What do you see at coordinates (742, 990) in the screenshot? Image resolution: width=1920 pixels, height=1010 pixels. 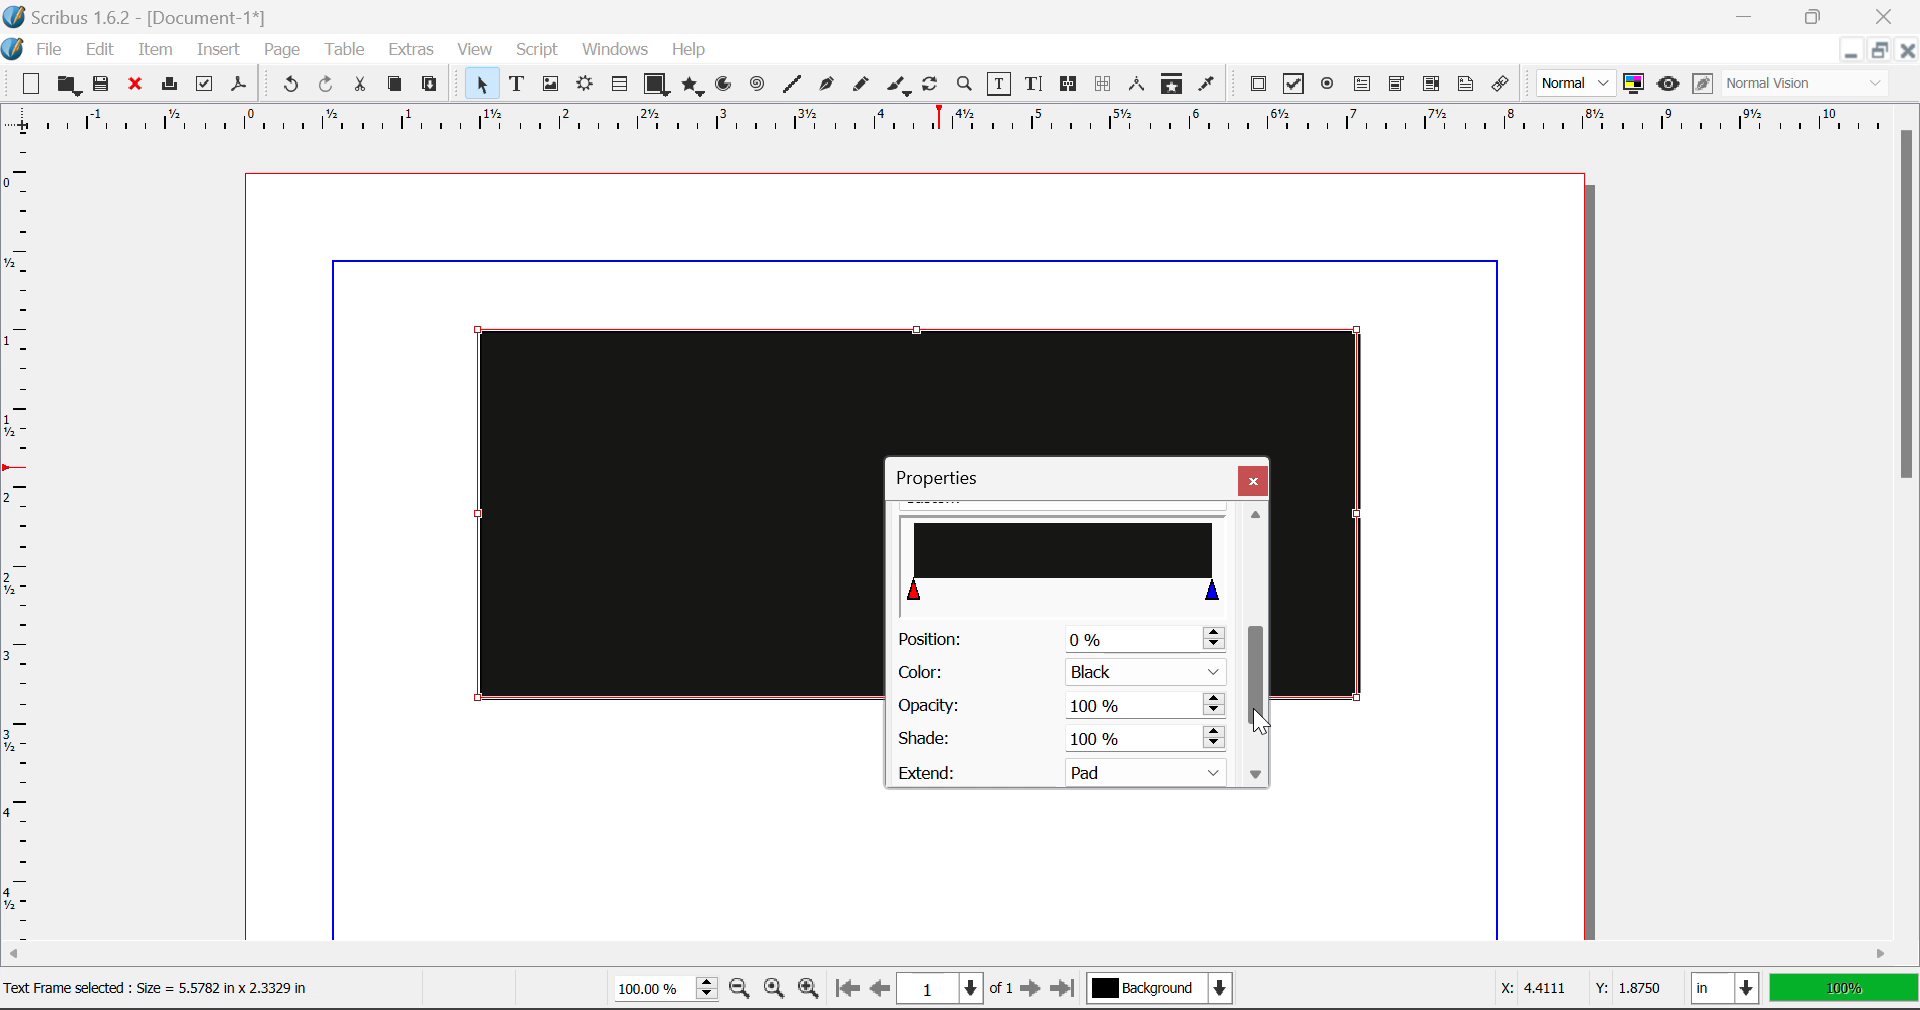 I see `Zoom Out` at bounding box center [742, 990].